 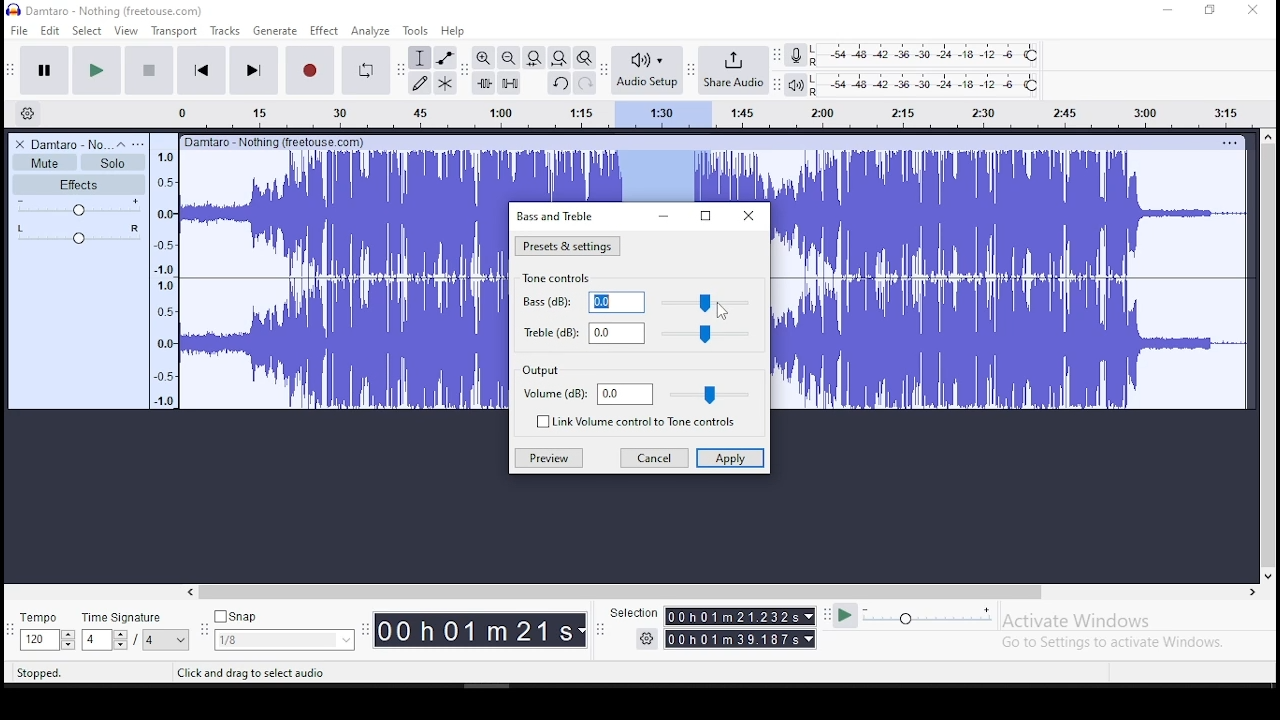 What do you see at coordinates (559, 57) in the screenshot?
I see `fit project to width` at bounding box center [559, 57].